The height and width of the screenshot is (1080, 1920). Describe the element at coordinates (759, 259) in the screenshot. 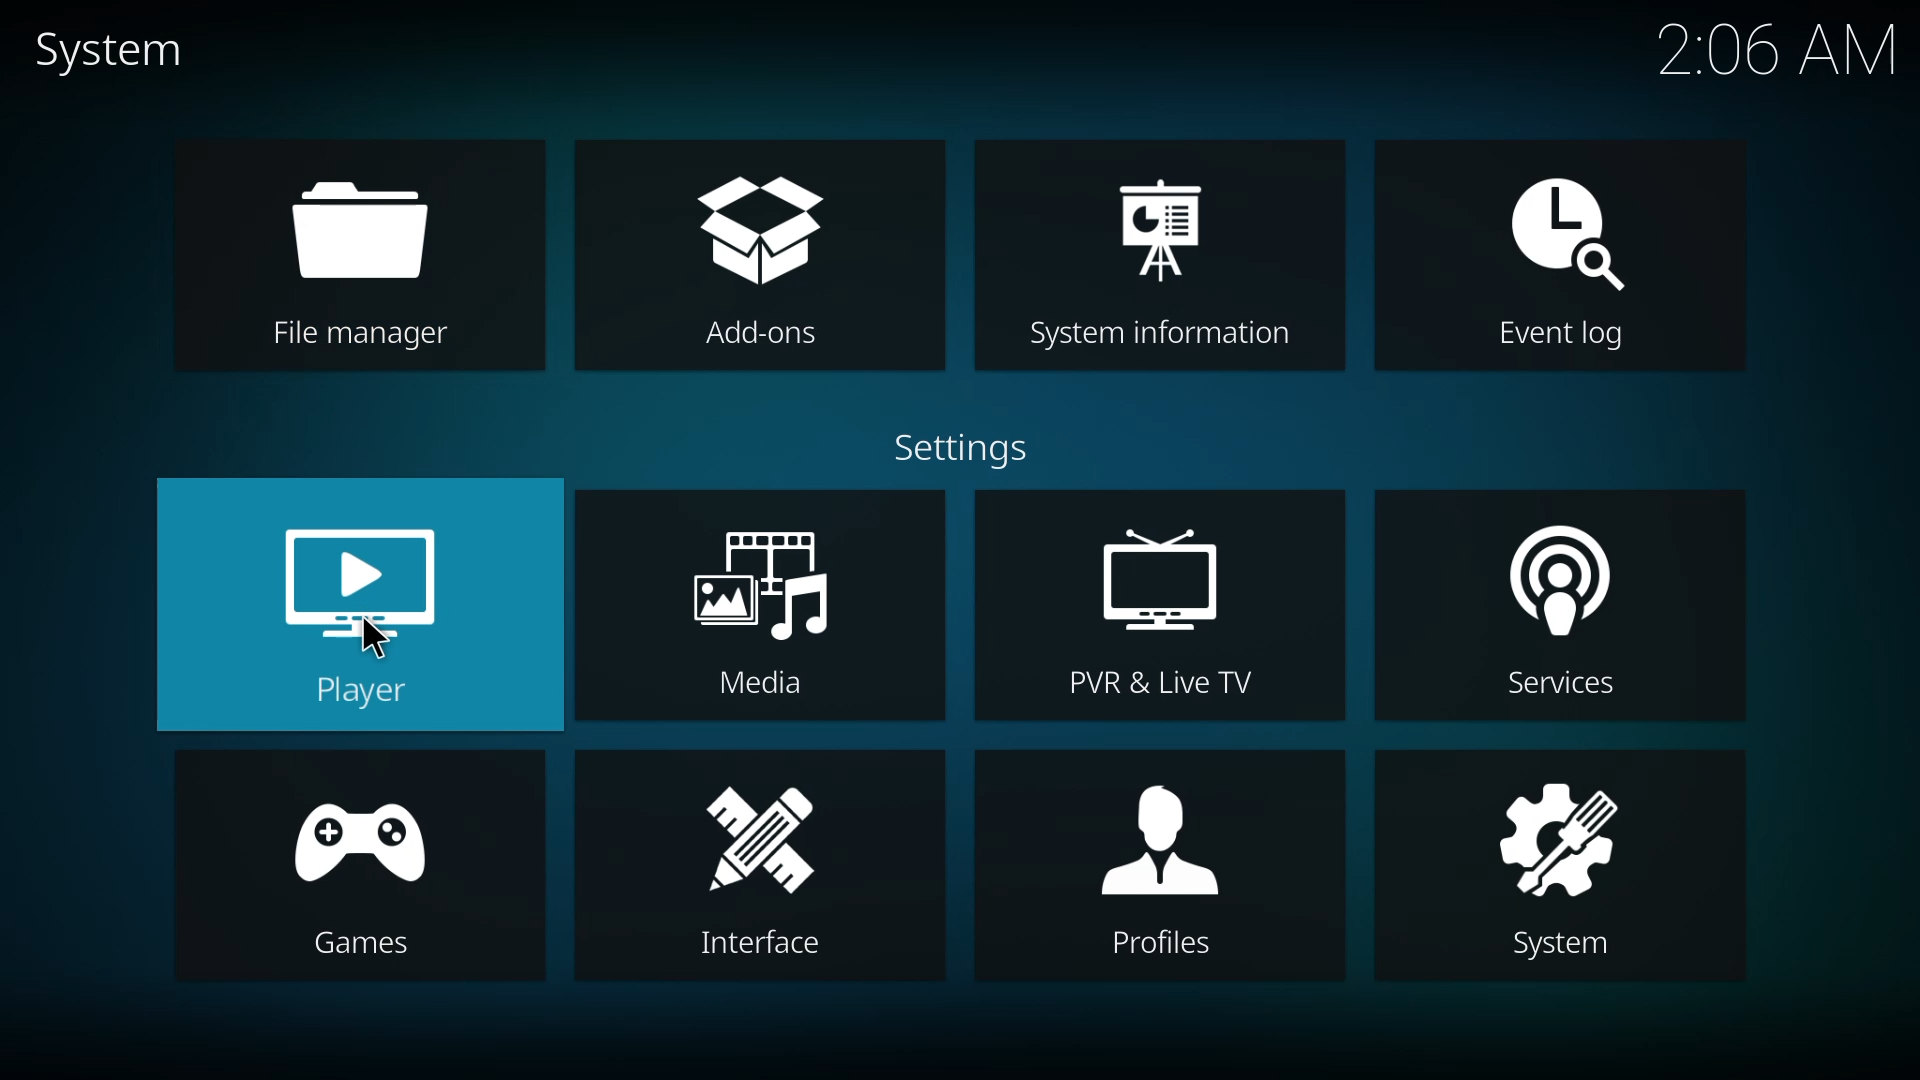

I see `add-ons` at that location.